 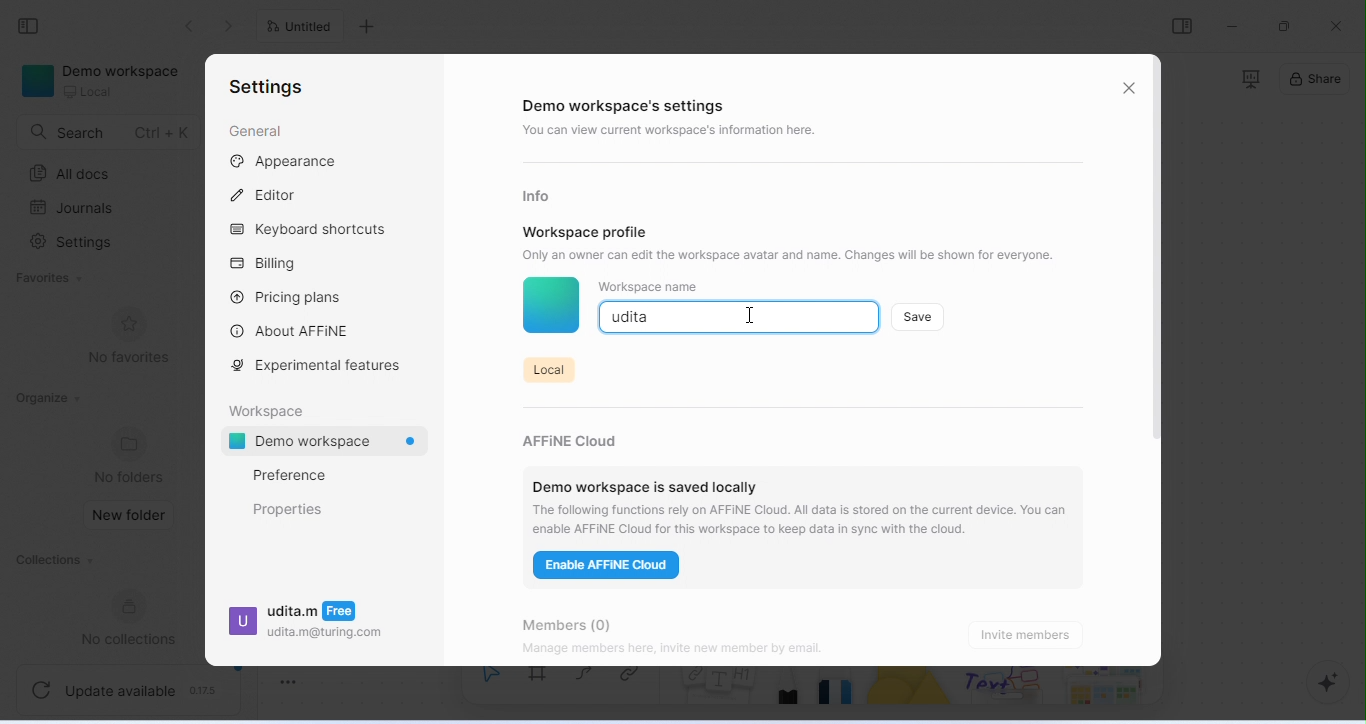 What do you see at coordinates (255, 132) in the screenshot?
I see `general` at bounding box center [255, 132].